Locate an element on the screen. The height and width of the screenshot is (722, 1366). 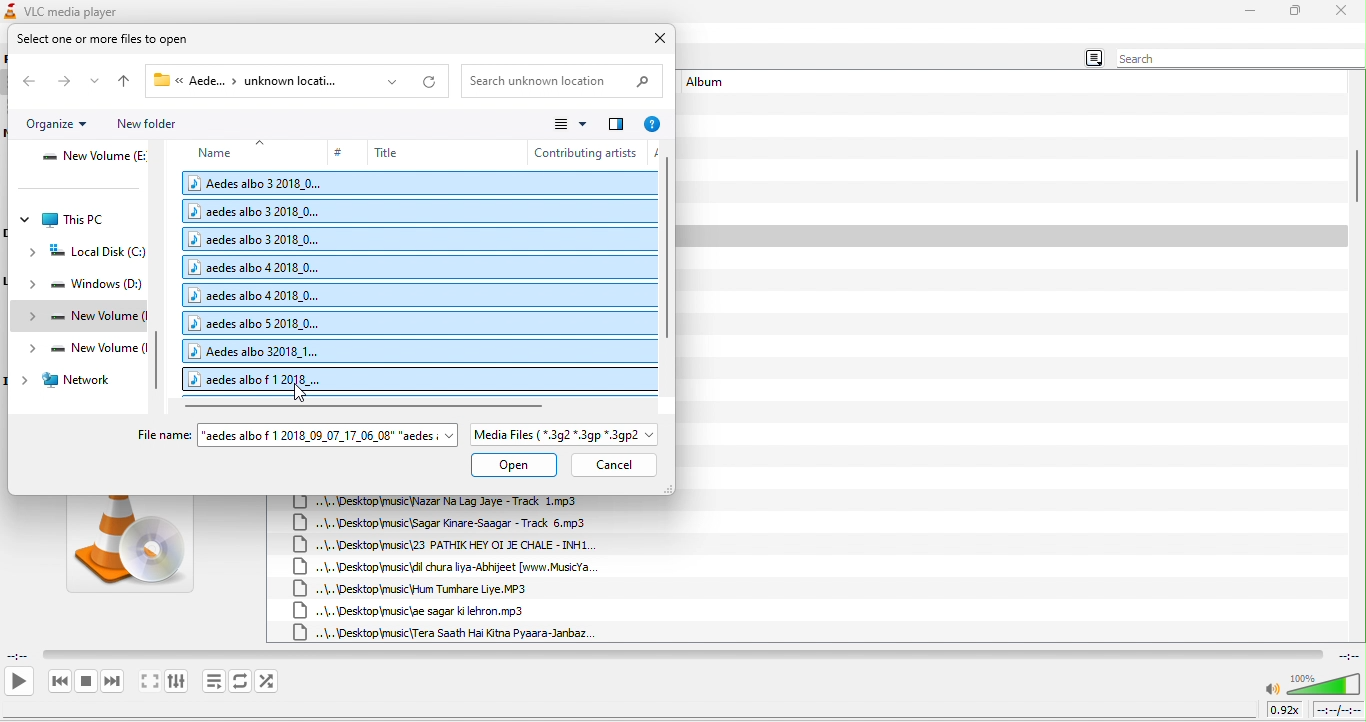
..\..\Desktop\music {Tera Saath Hai Kitna Pyaara-Janbaz. is located at coordinates (445, 632).